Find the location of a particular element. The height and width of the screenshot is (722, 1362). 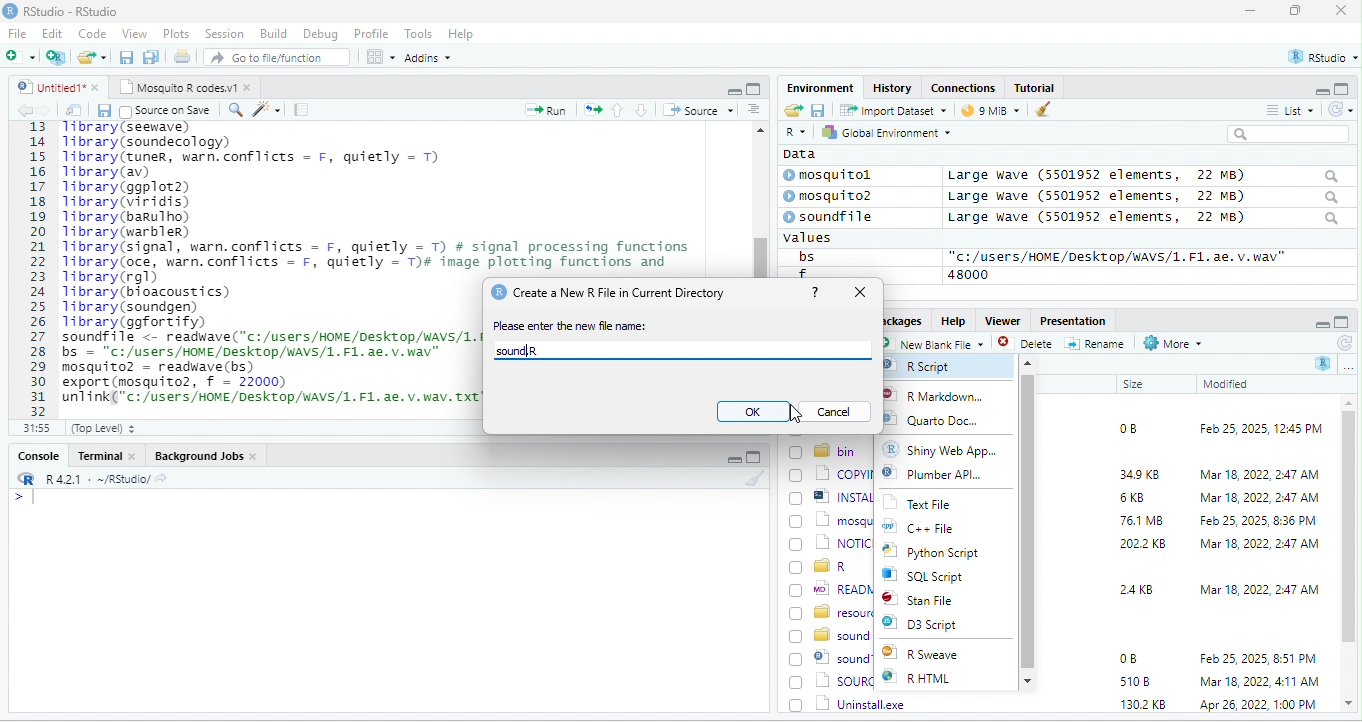

’ New blank File is located at coordinates (937, 346).